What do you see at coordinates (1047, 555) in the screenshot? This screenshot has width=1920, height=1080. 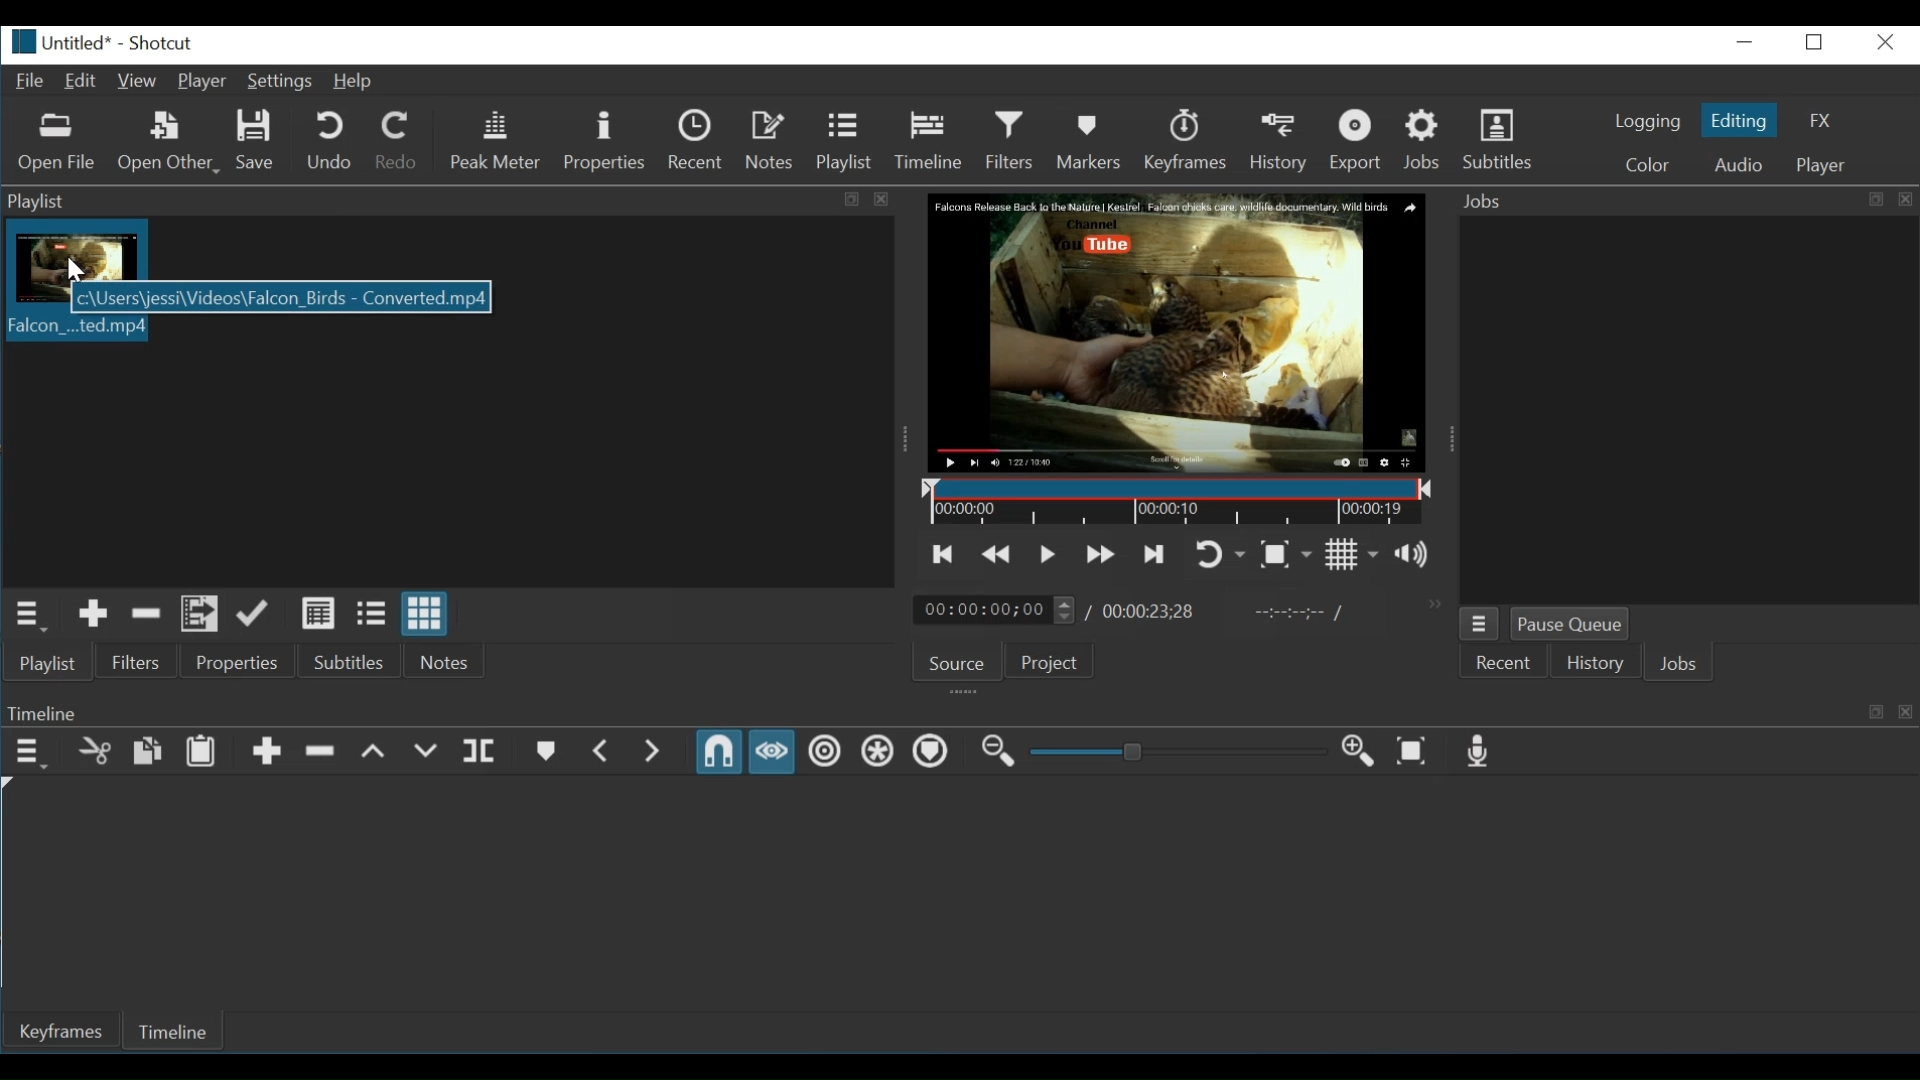 I see `Toggle play or pause` at bounding box center [1047, 555].